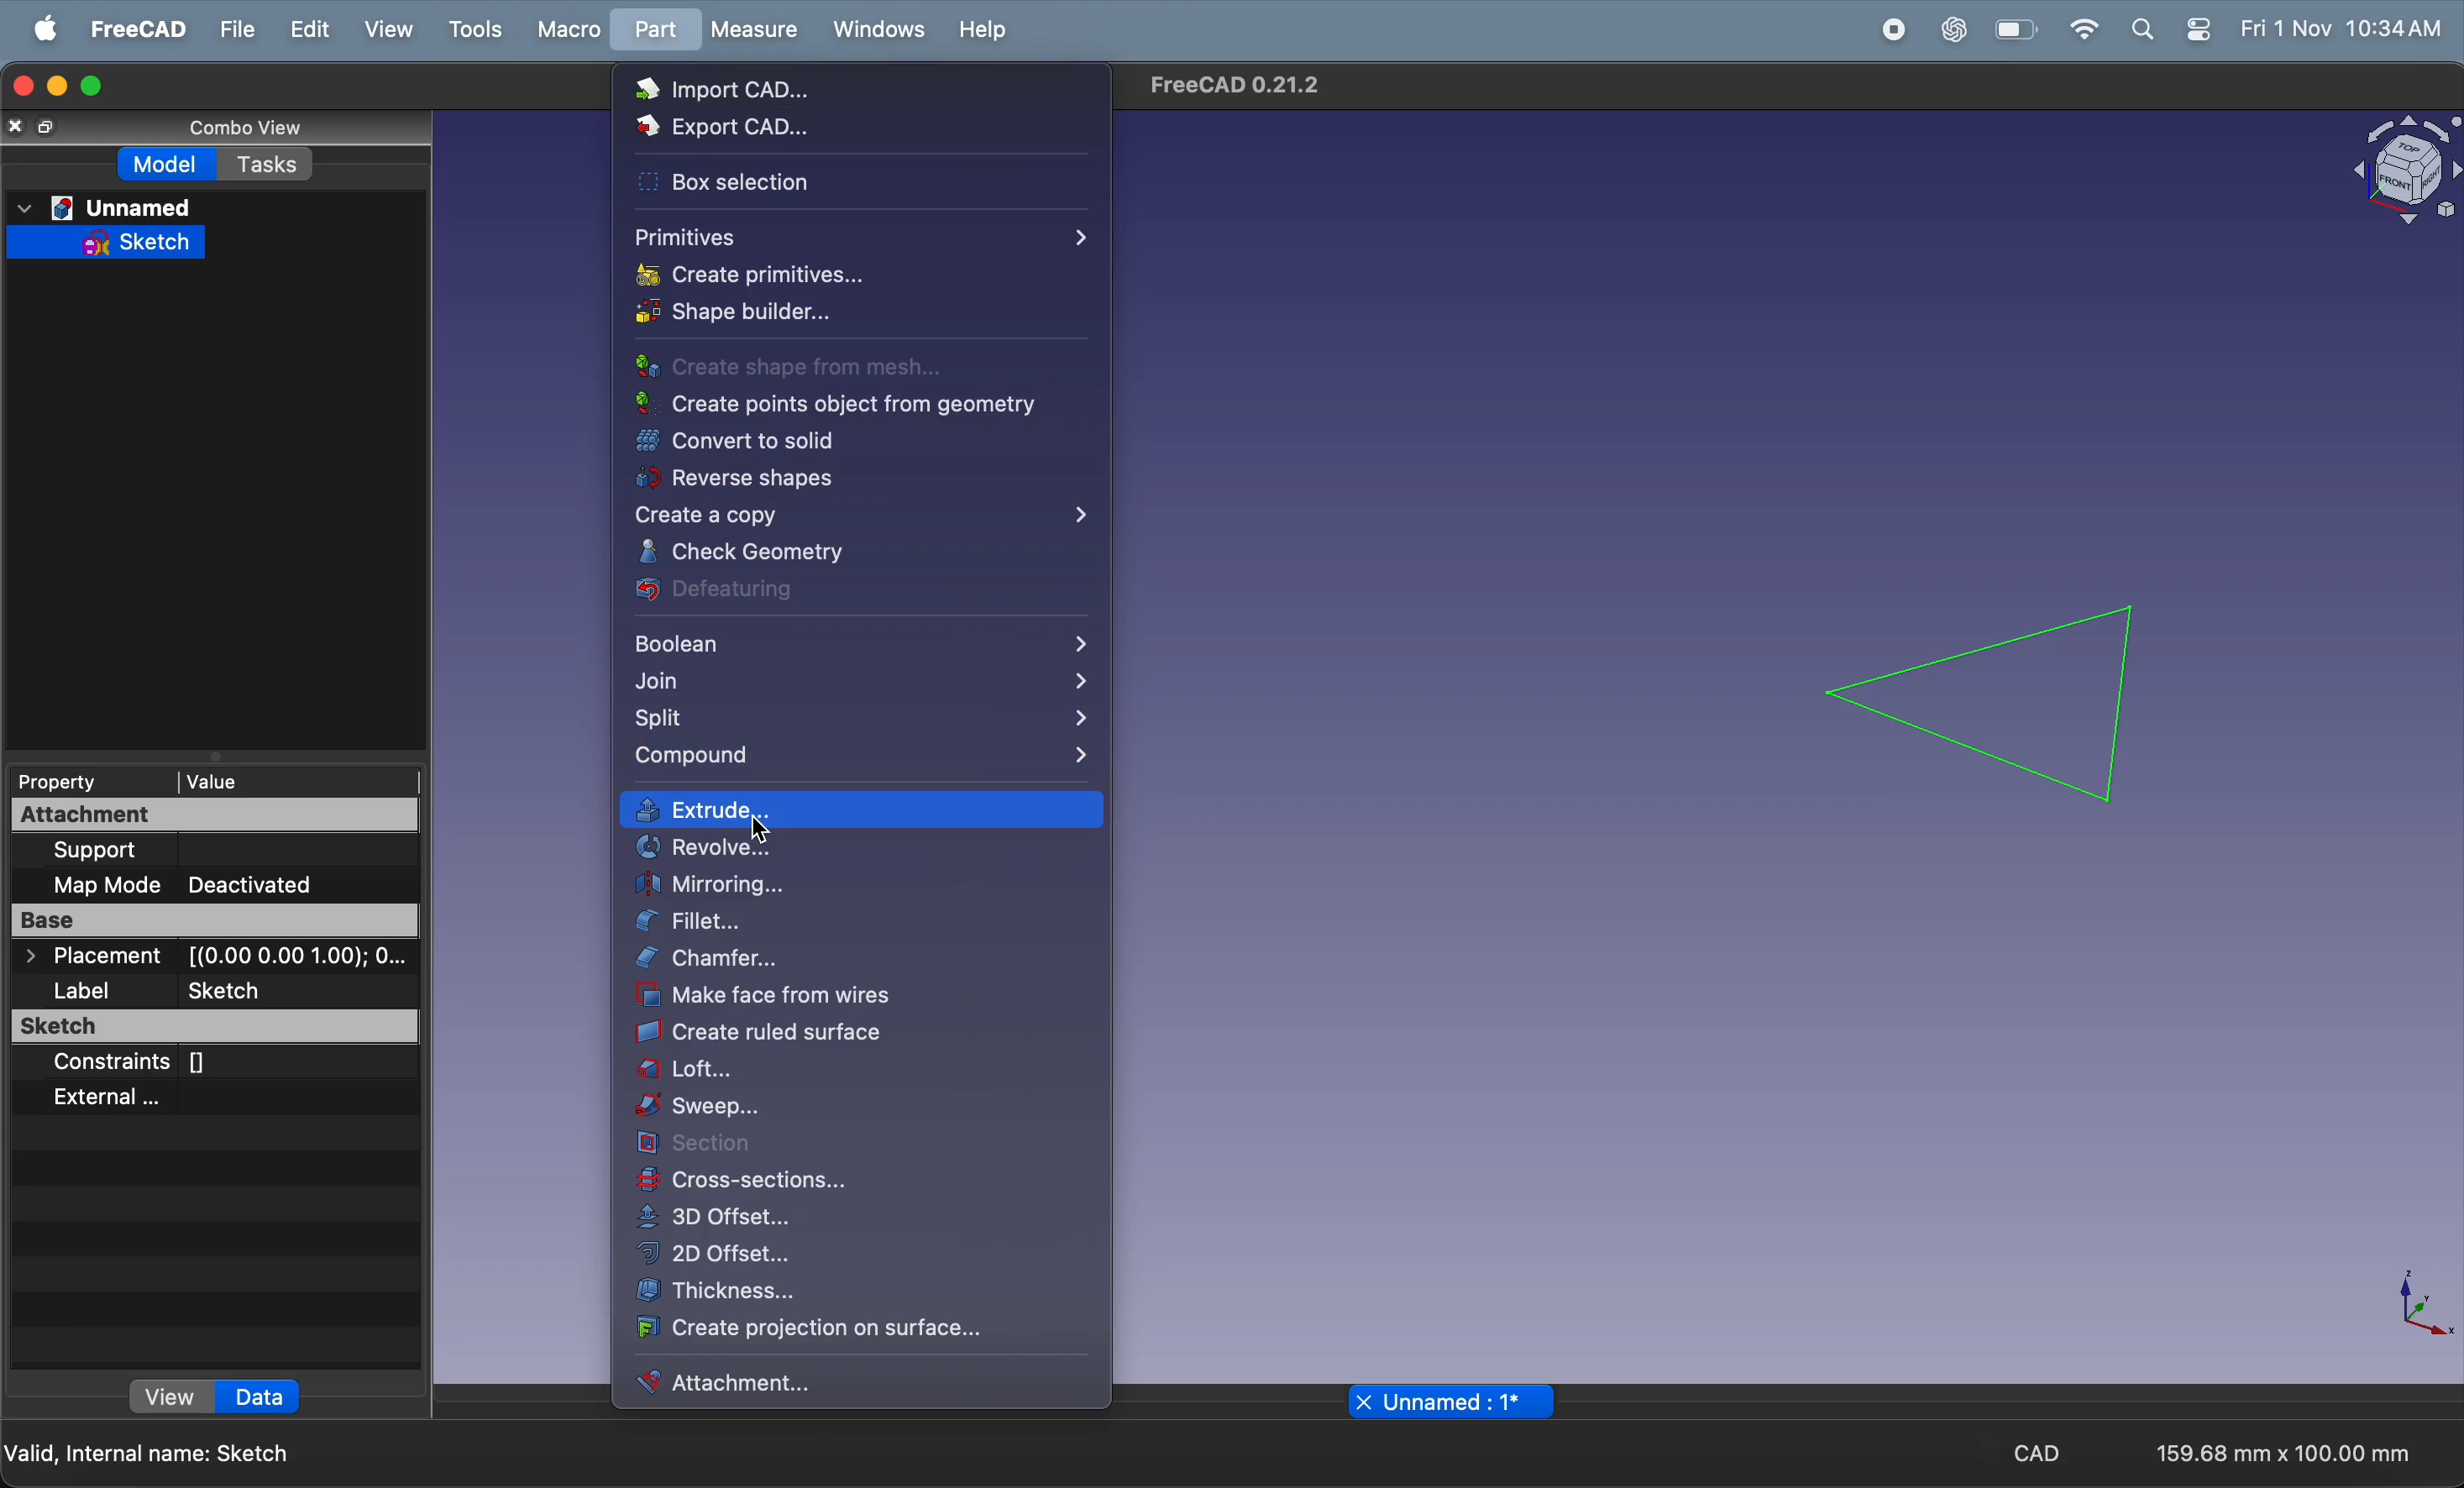 Image resolution: width=2464 pixels, height=1488 pixels. Describe the element at coordinates (806, 479) in the screenshot. I see `reverse shapes` at that location.